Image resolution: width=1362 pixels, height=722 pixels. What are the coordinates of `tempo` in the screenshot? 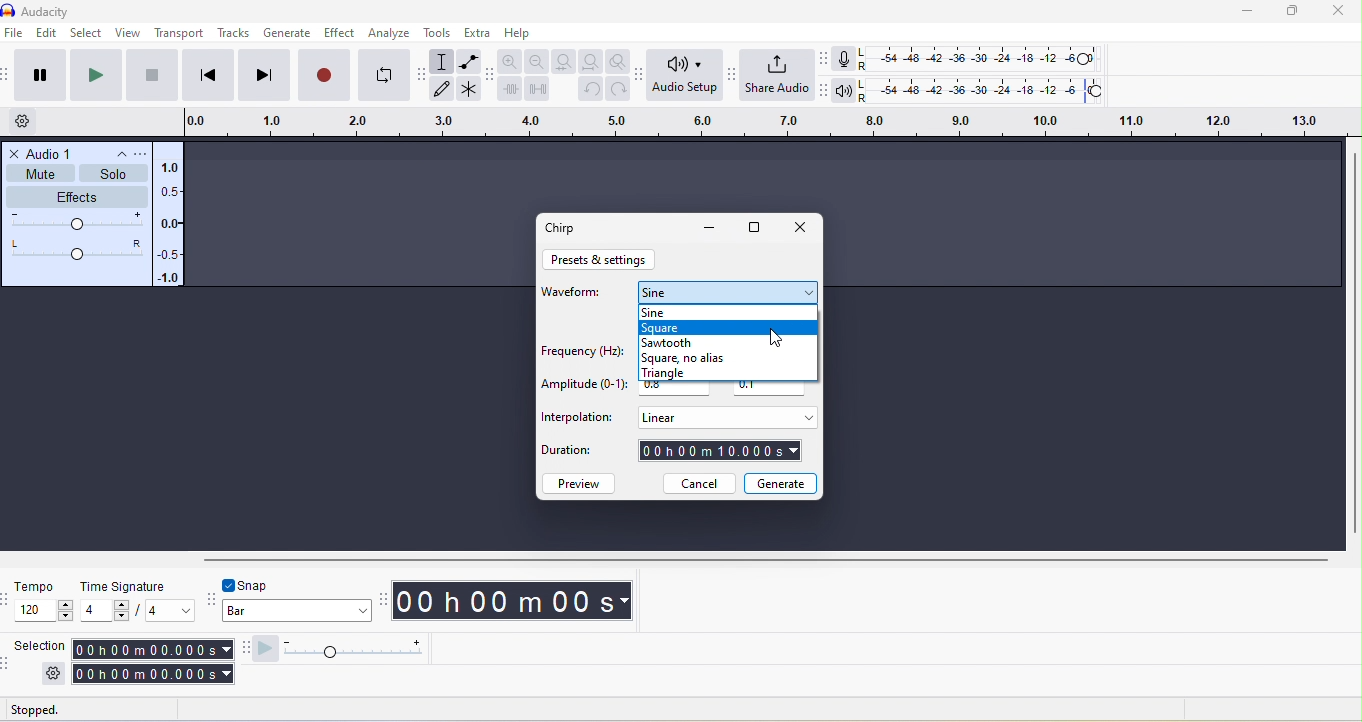 It's located at (35, 586).